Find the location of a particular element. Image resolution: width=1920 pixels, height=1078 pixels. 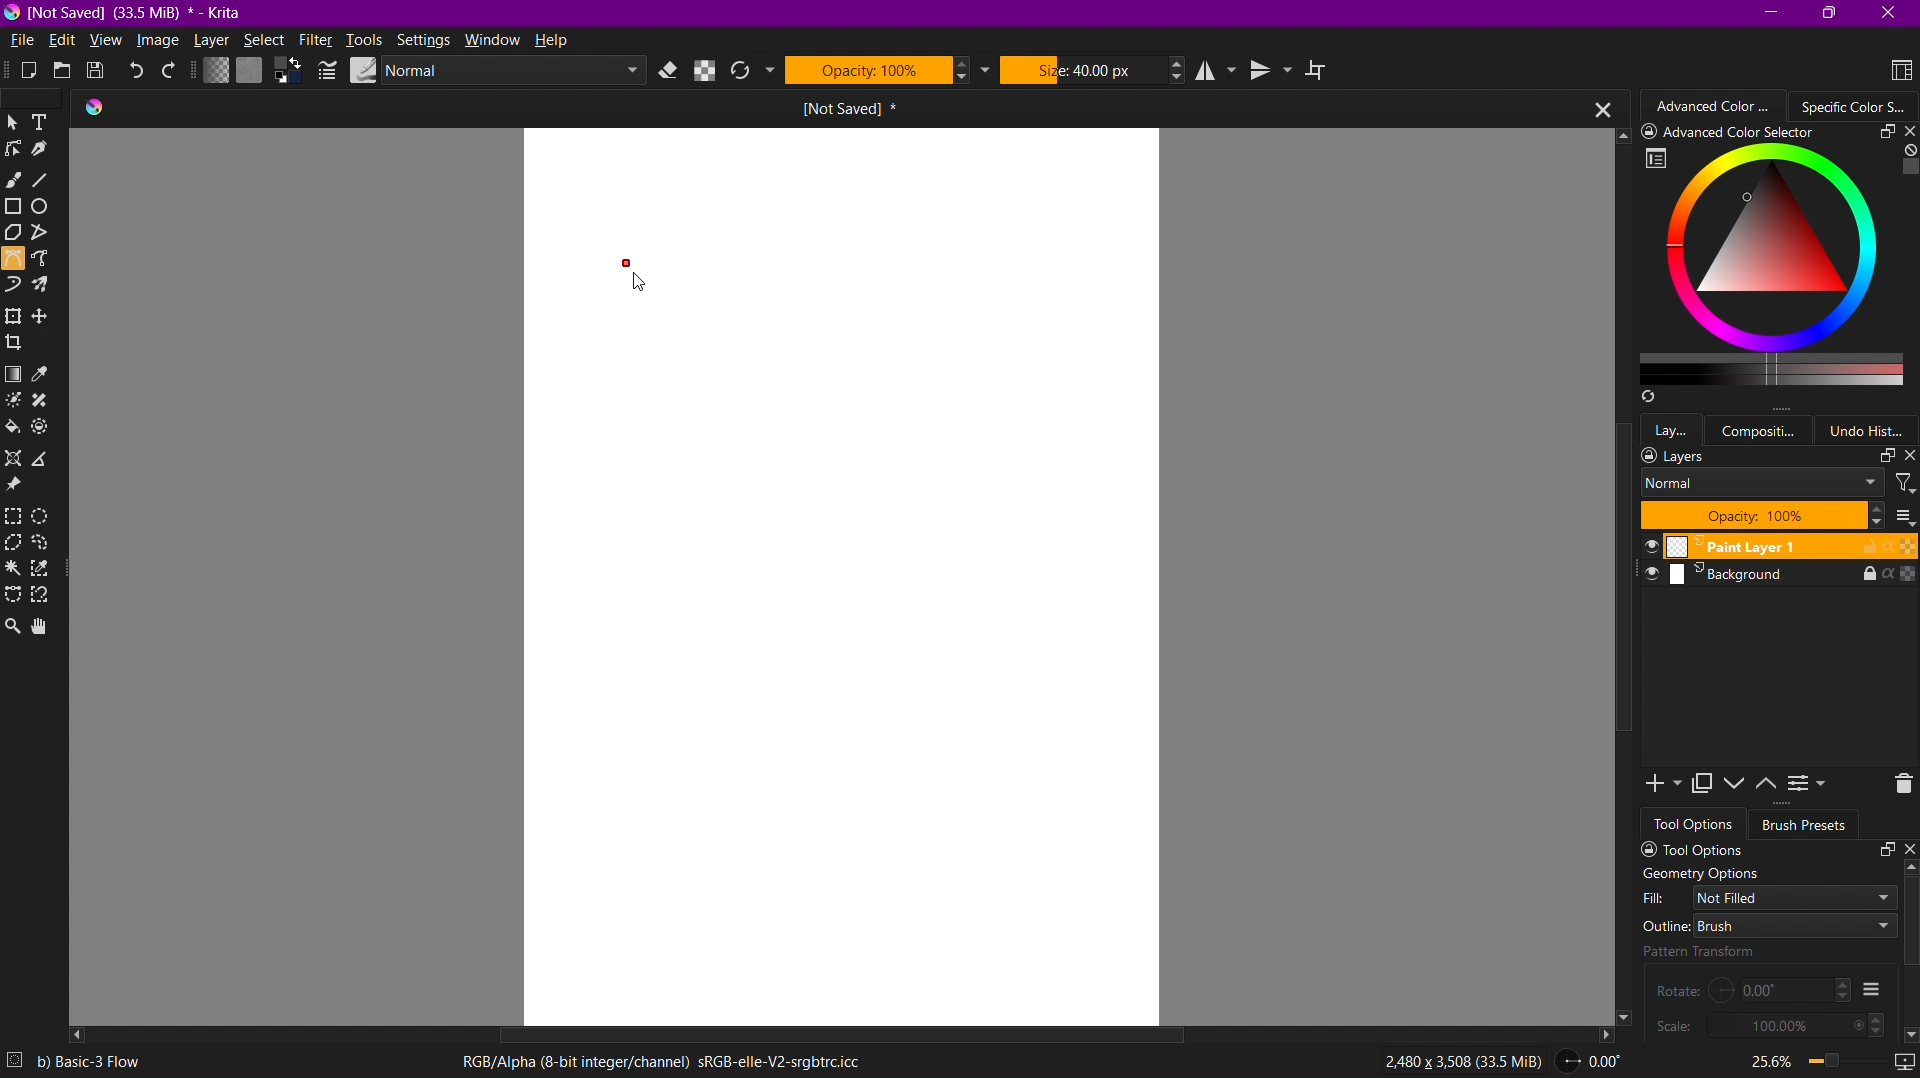

Fill Patterns is located at coordinates (249, 72).